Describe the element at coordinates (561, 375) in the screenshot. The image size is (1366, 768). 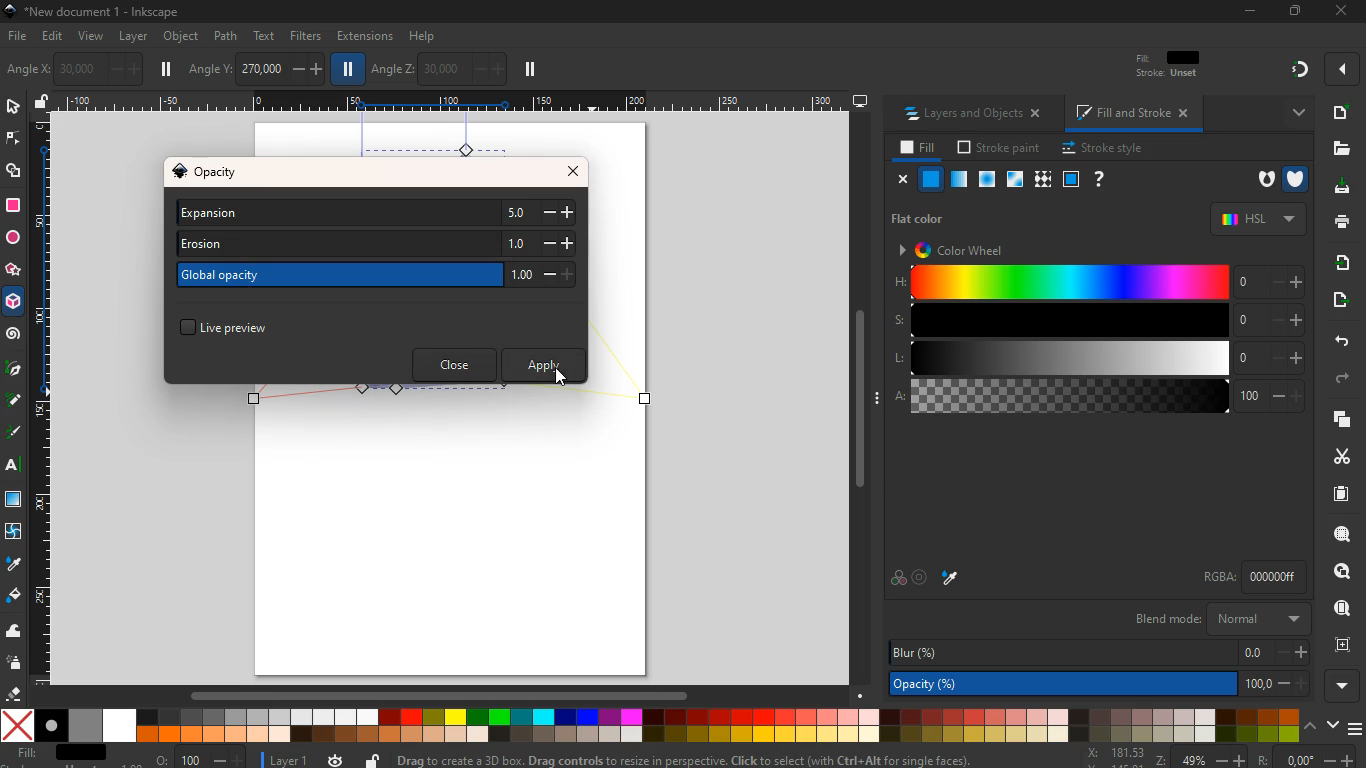
I see `Cursor` at that location.